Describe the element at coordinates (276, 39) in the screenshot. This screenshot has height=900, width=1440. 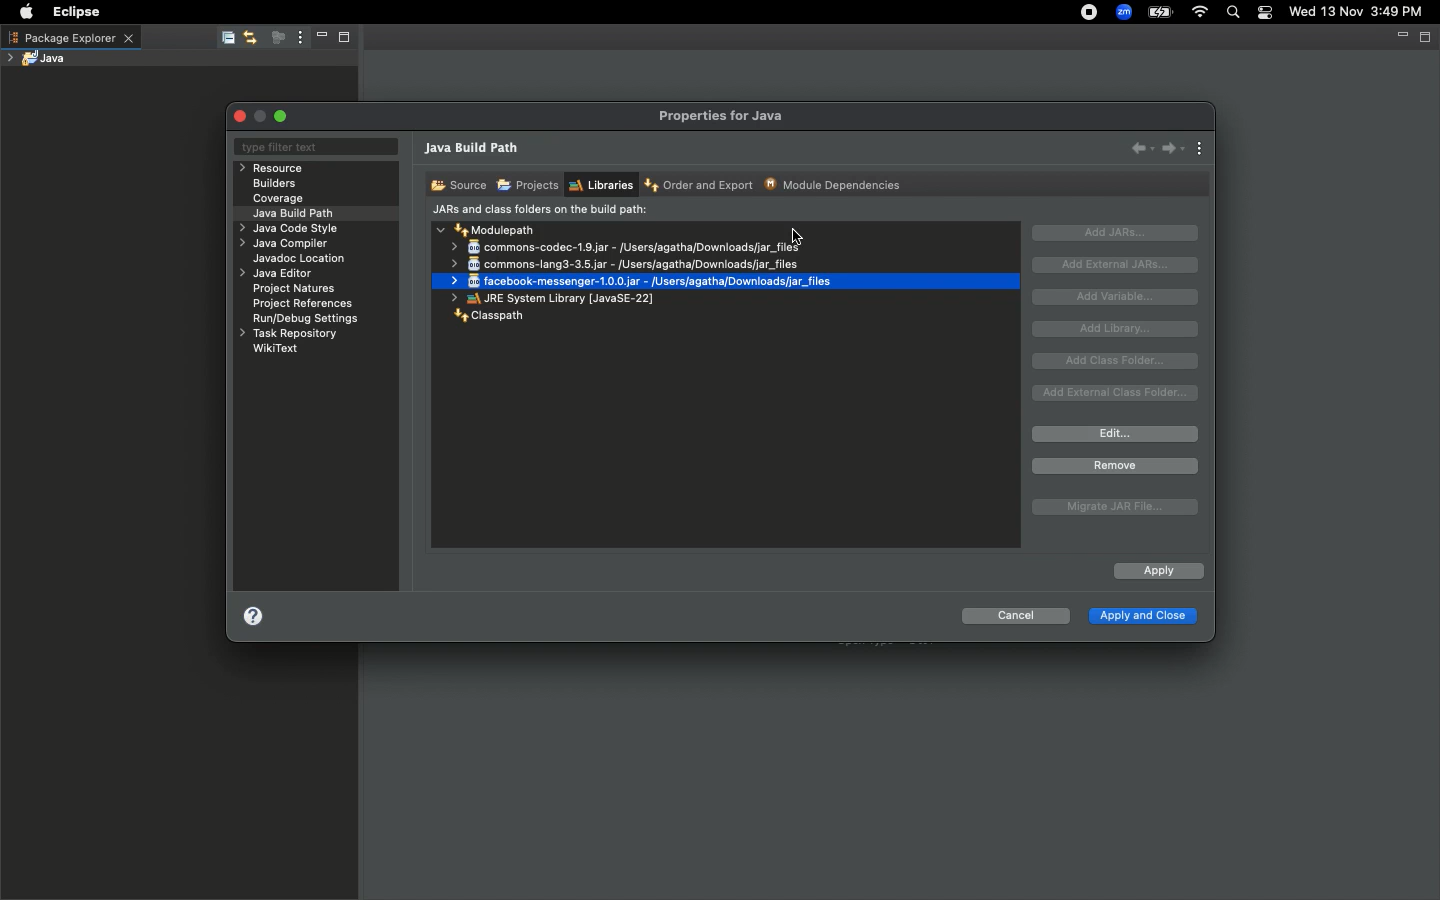
I see `Focus on active task` at that location.